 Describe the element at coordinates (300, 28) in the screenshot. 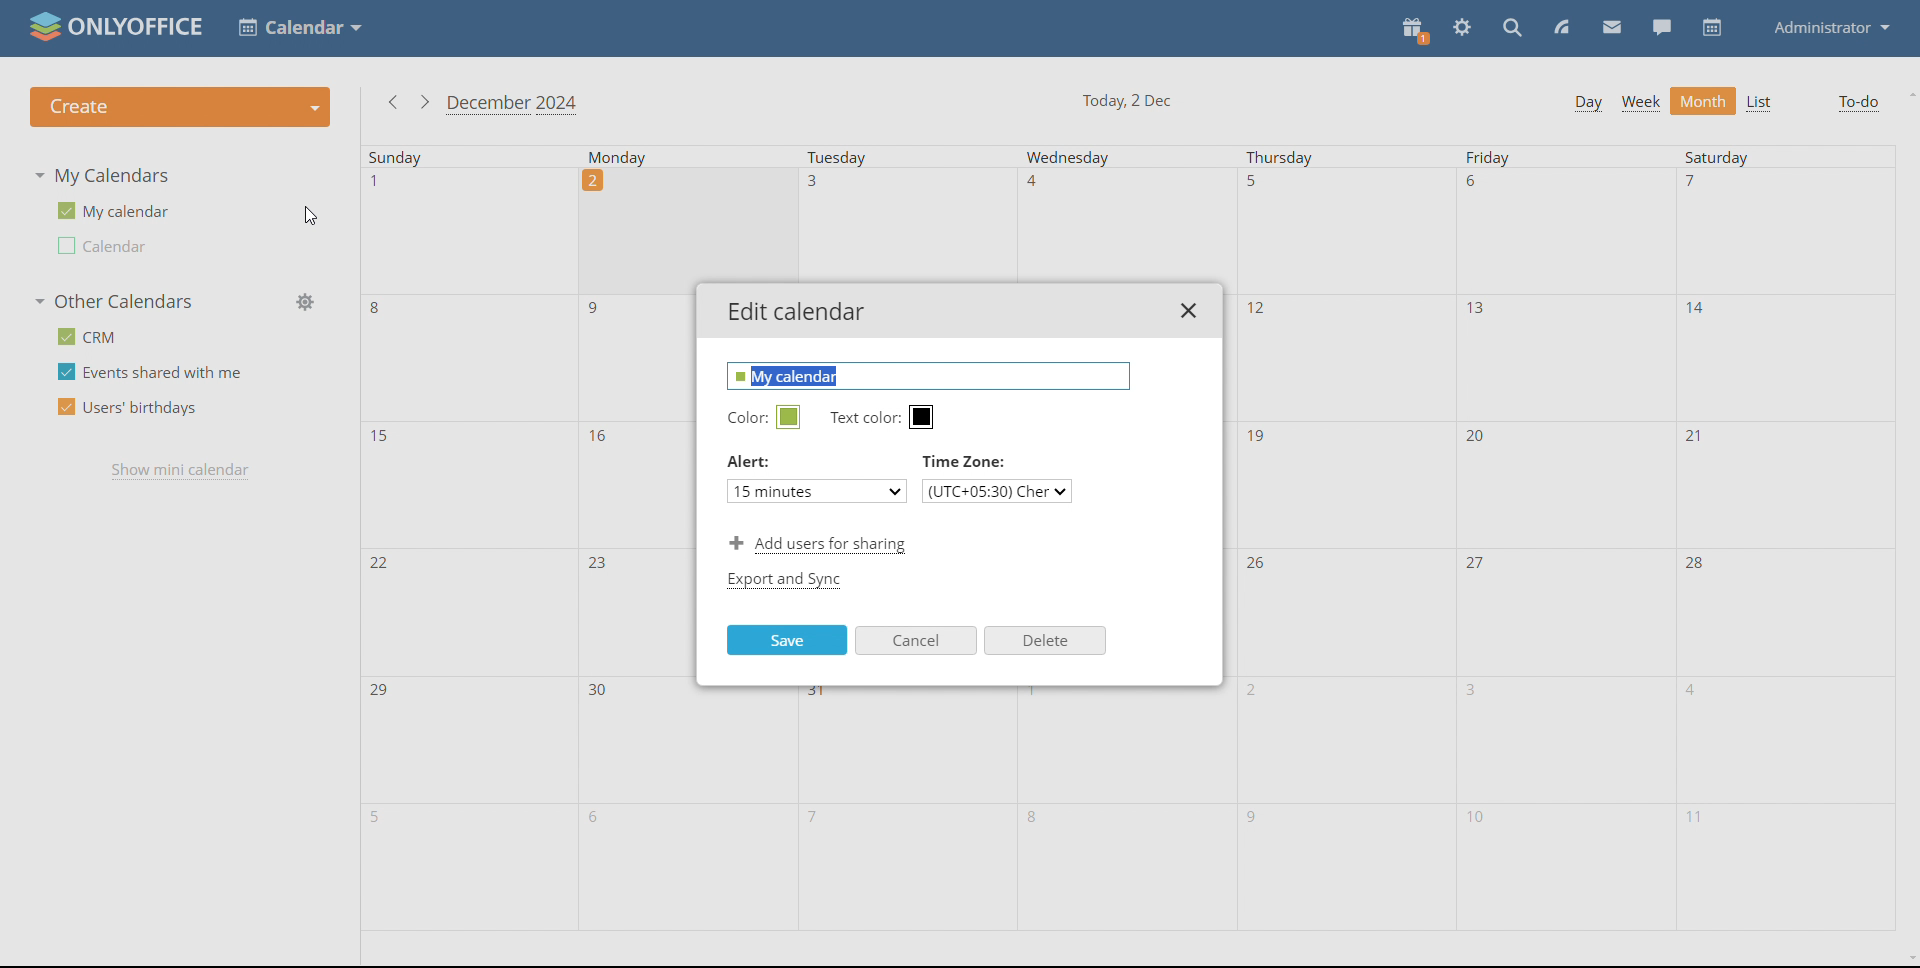

I see `select application` at that location.